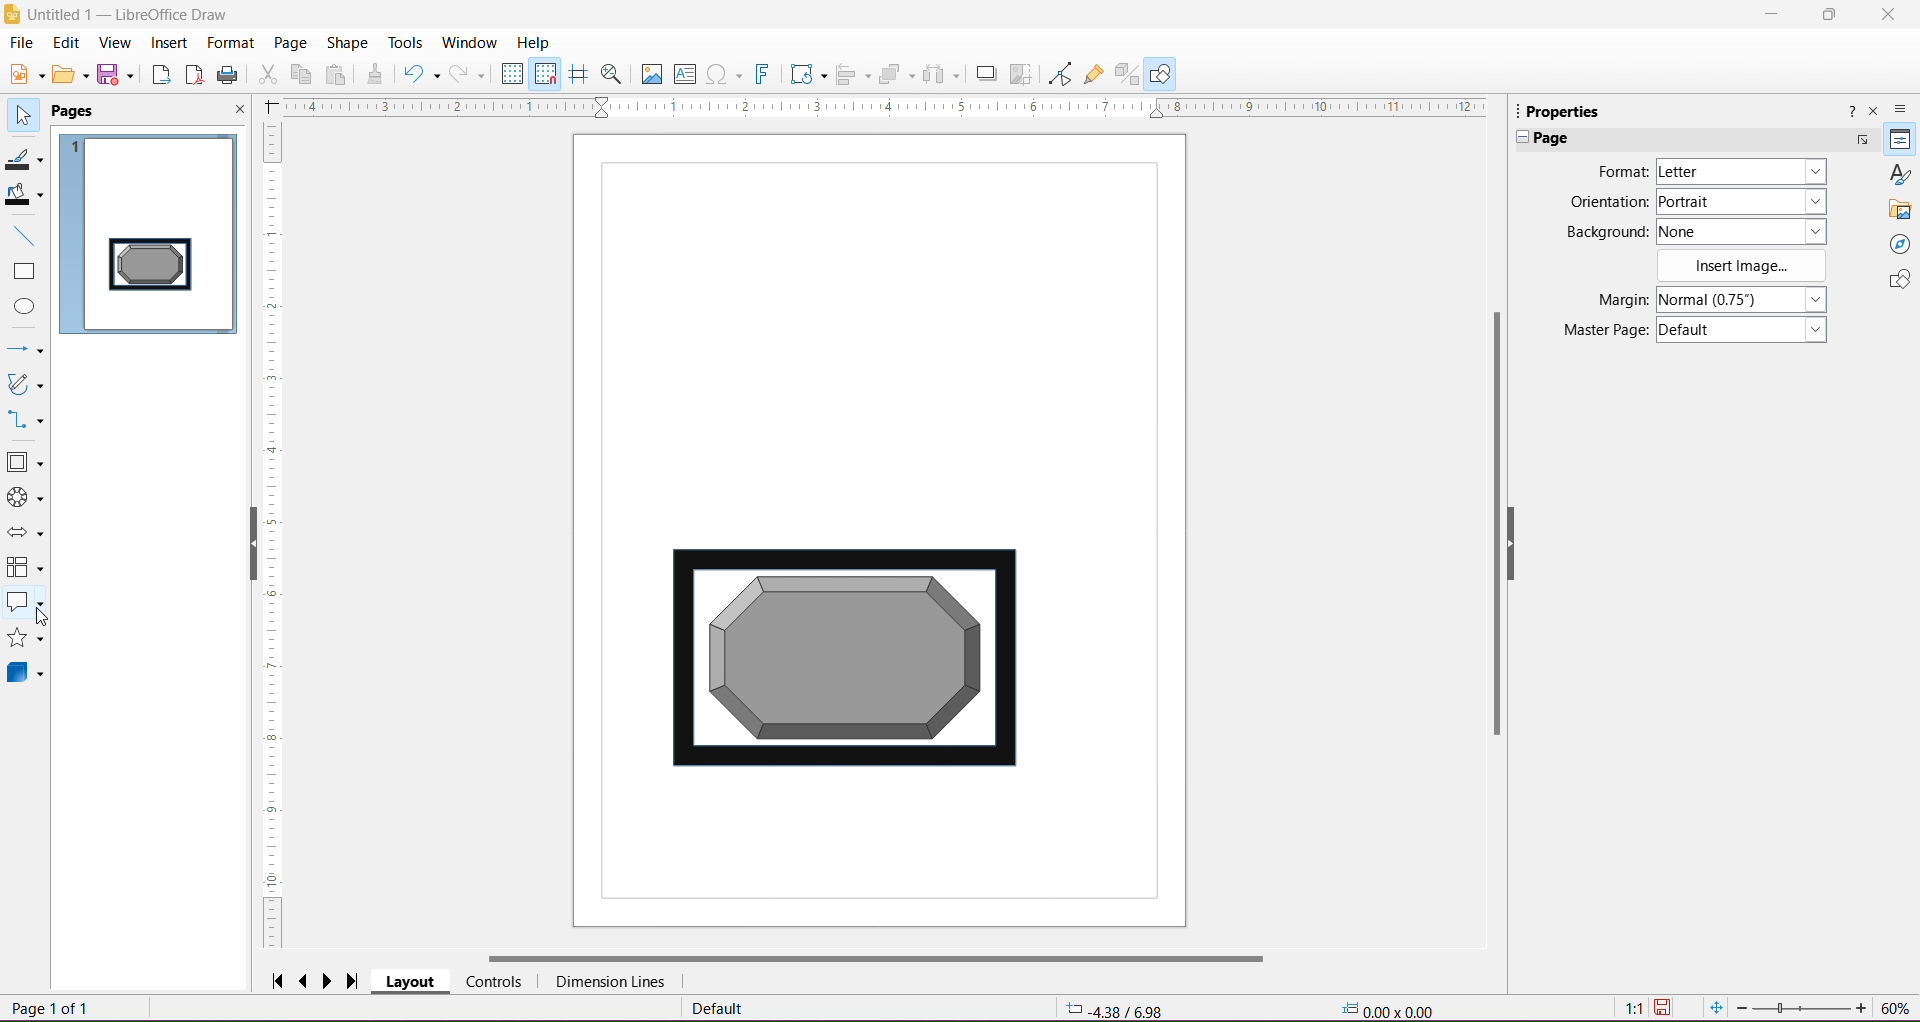 The width and height of the screenshot is (1920, 1022). What do you see at coordinates (1743, 266) in the screenshot?
I see `Insert Image` at bounding box center [1743, 266].